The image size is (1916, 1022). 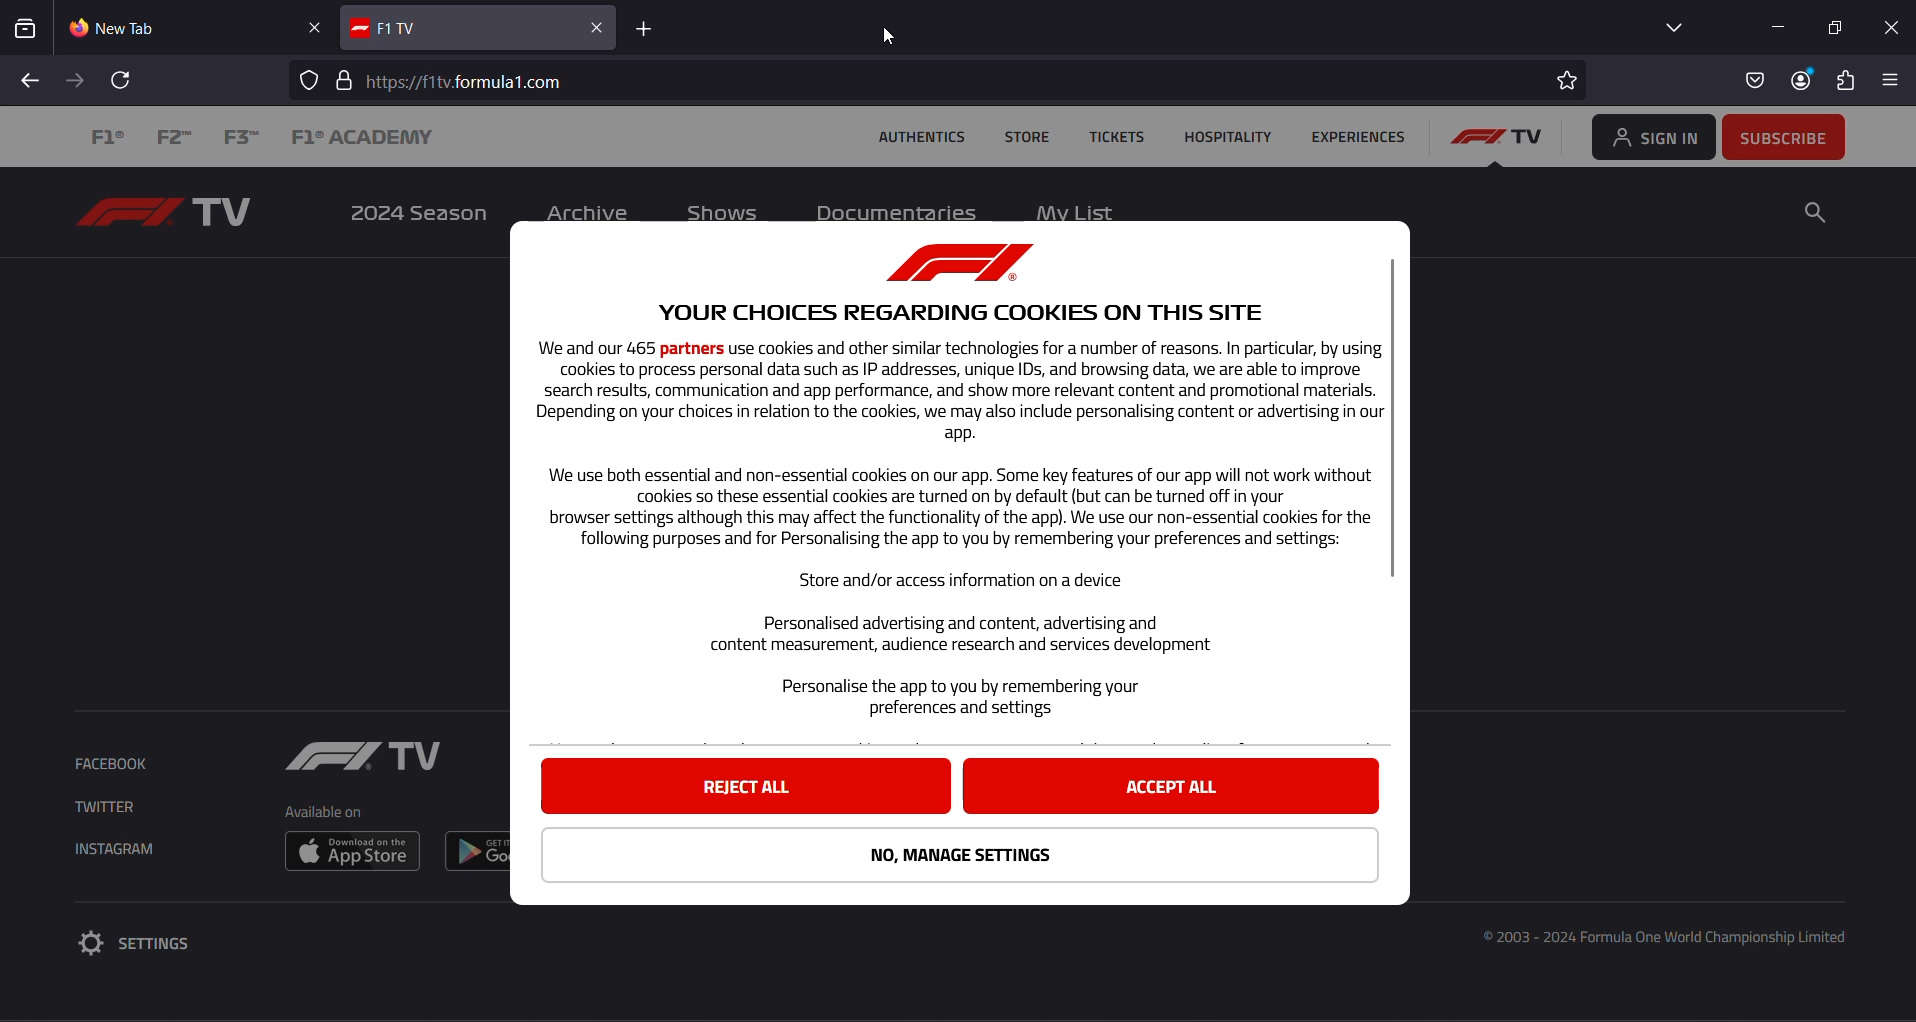 I want to click on experiences, so click(x=1357, y=139).